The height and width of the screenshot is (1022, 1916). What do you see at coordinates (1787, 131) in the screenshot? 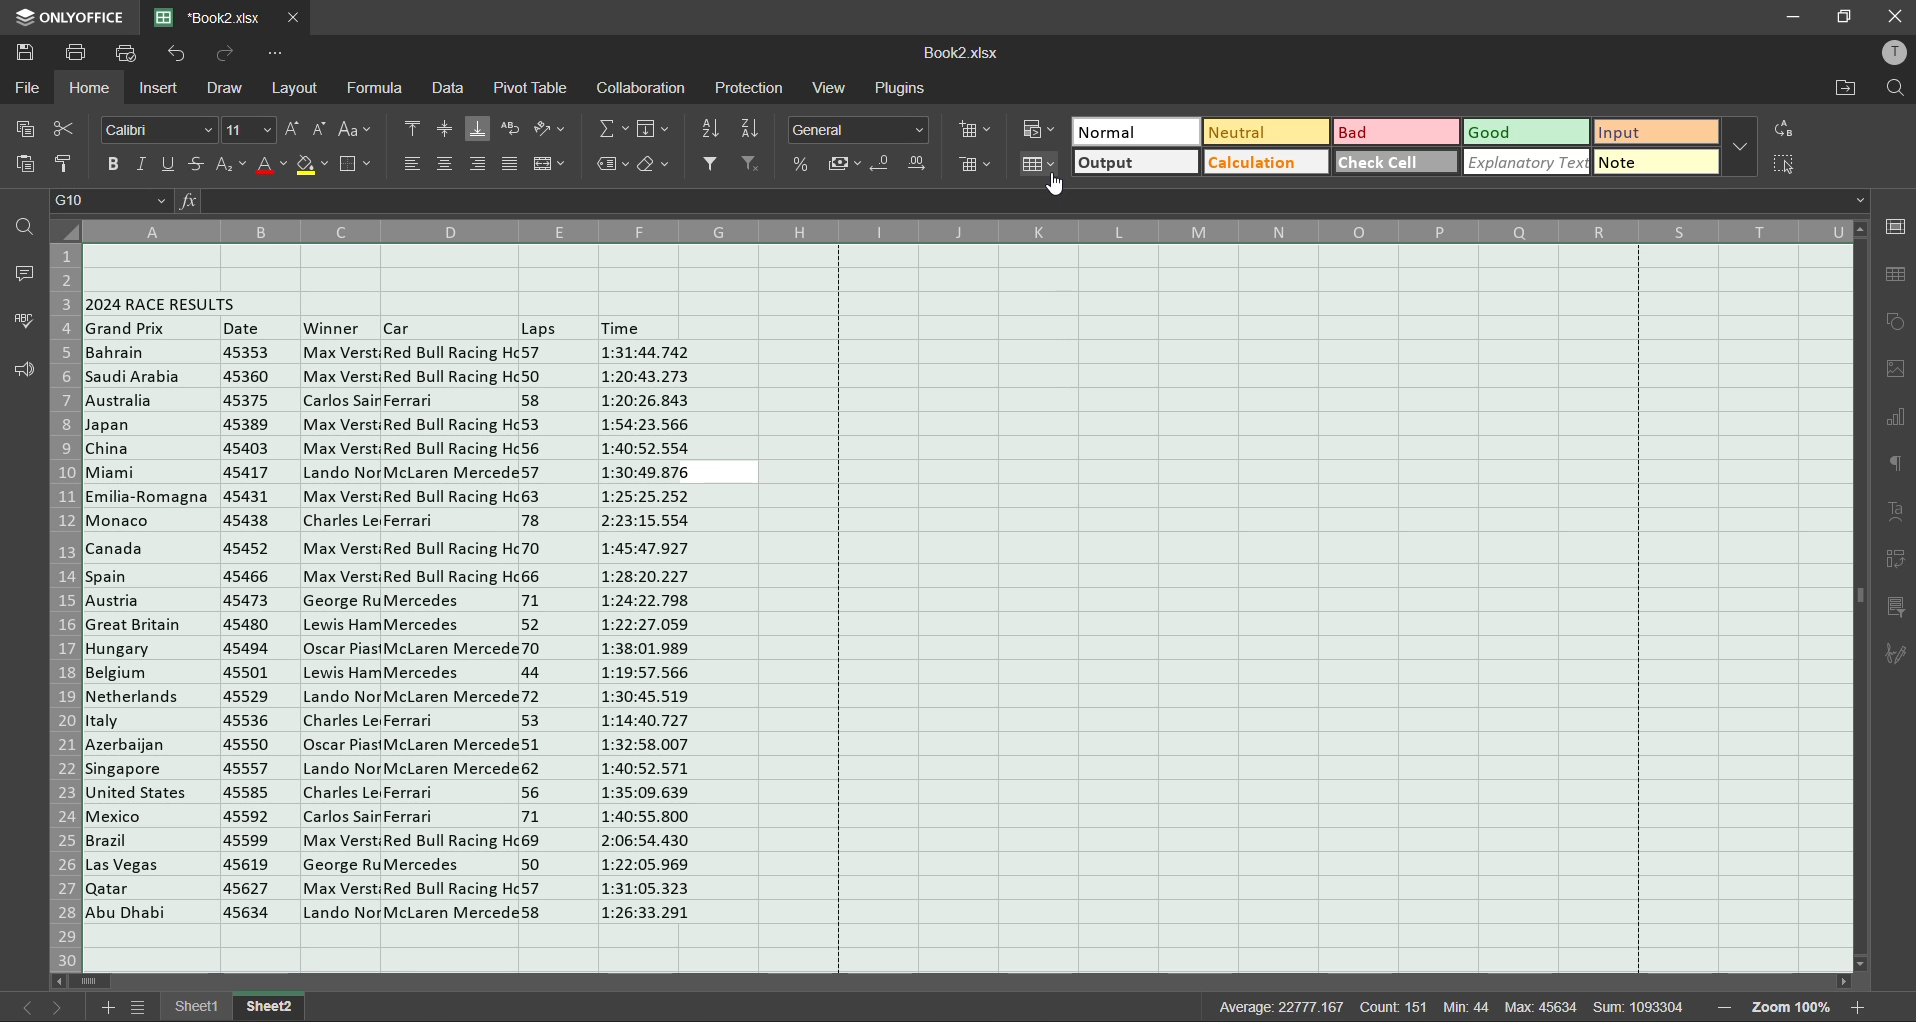
I see `replace` at bounding box center [1787, 131].